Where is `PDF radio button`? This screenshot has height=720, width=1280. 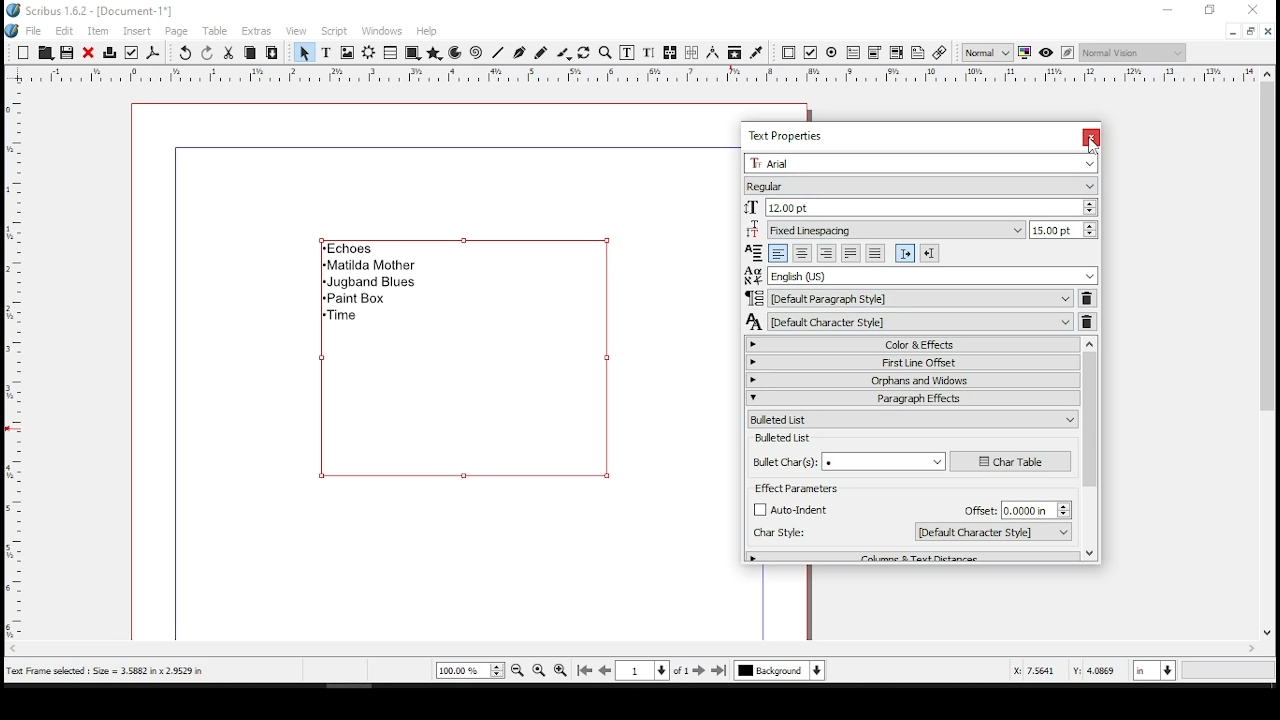 PDF radio button is located at coordinates (832, 53).